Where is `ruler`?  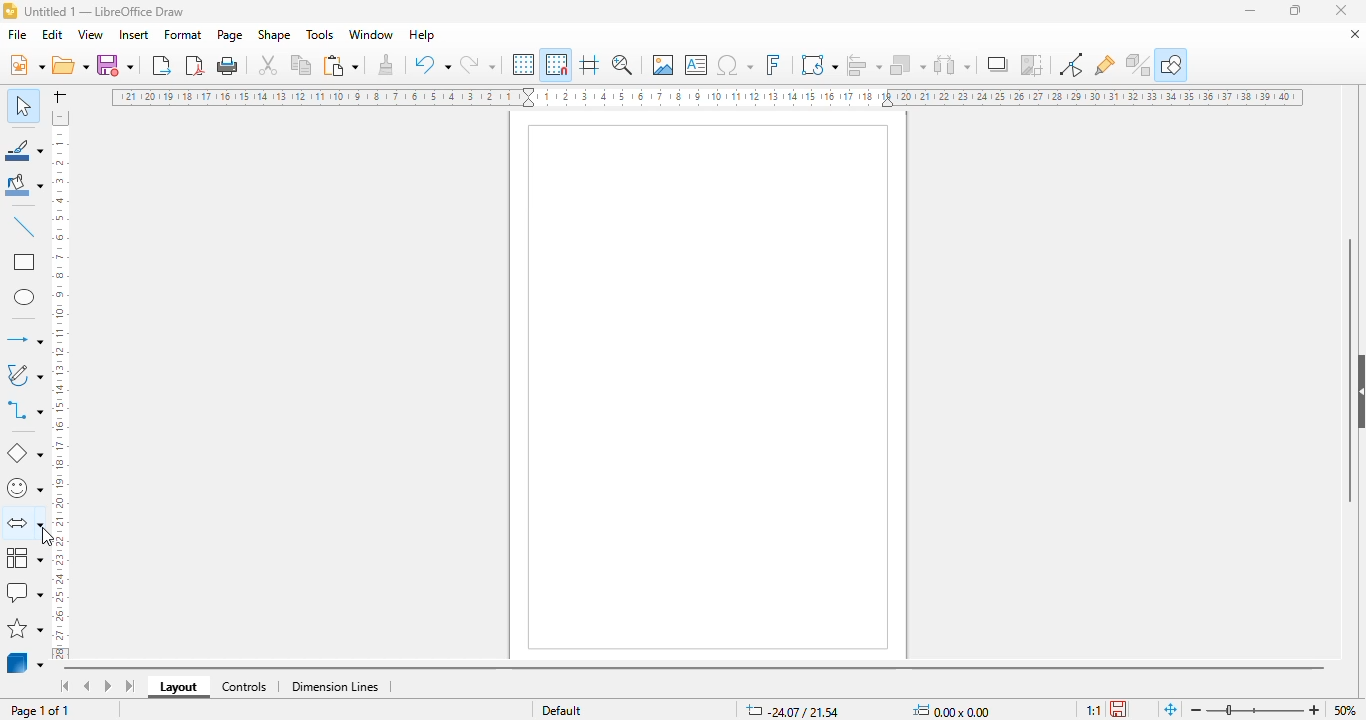
ruler is located at coordinates (707, 97).